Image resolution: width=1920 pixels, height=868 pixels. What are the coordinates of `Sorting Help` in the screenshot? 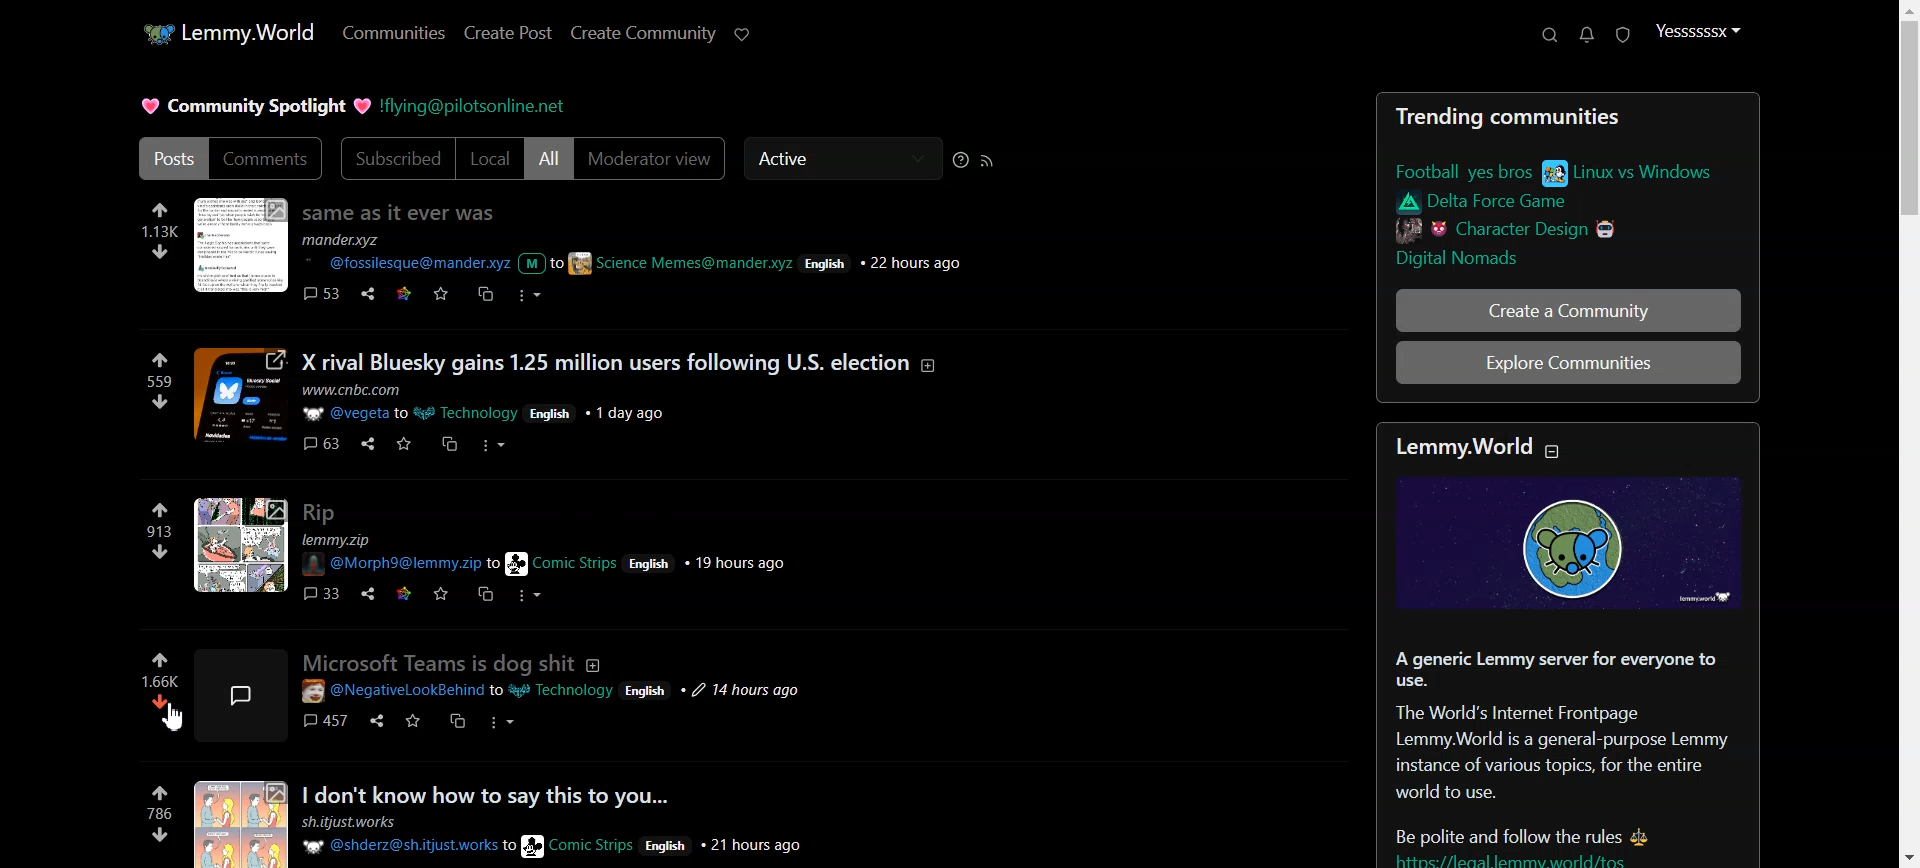 It's located at (960, 160).